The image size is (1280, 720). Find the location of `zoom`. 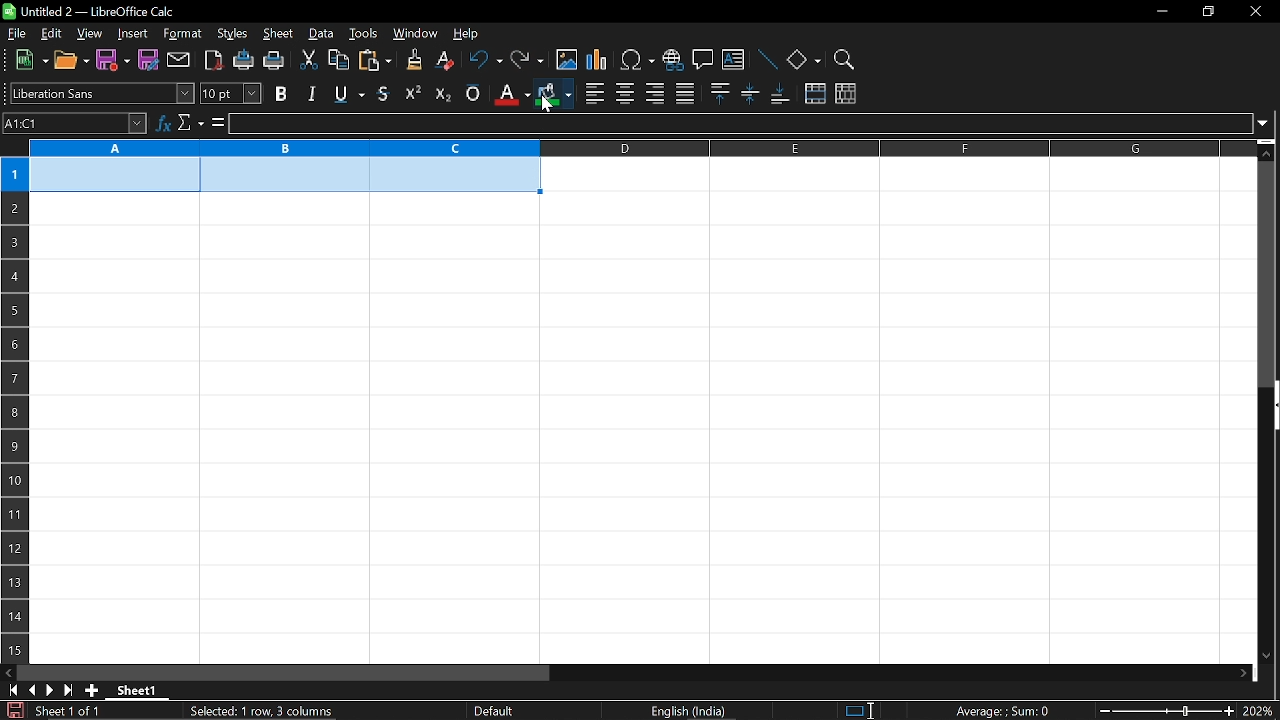

zoom is located at coordinates (845, 57).